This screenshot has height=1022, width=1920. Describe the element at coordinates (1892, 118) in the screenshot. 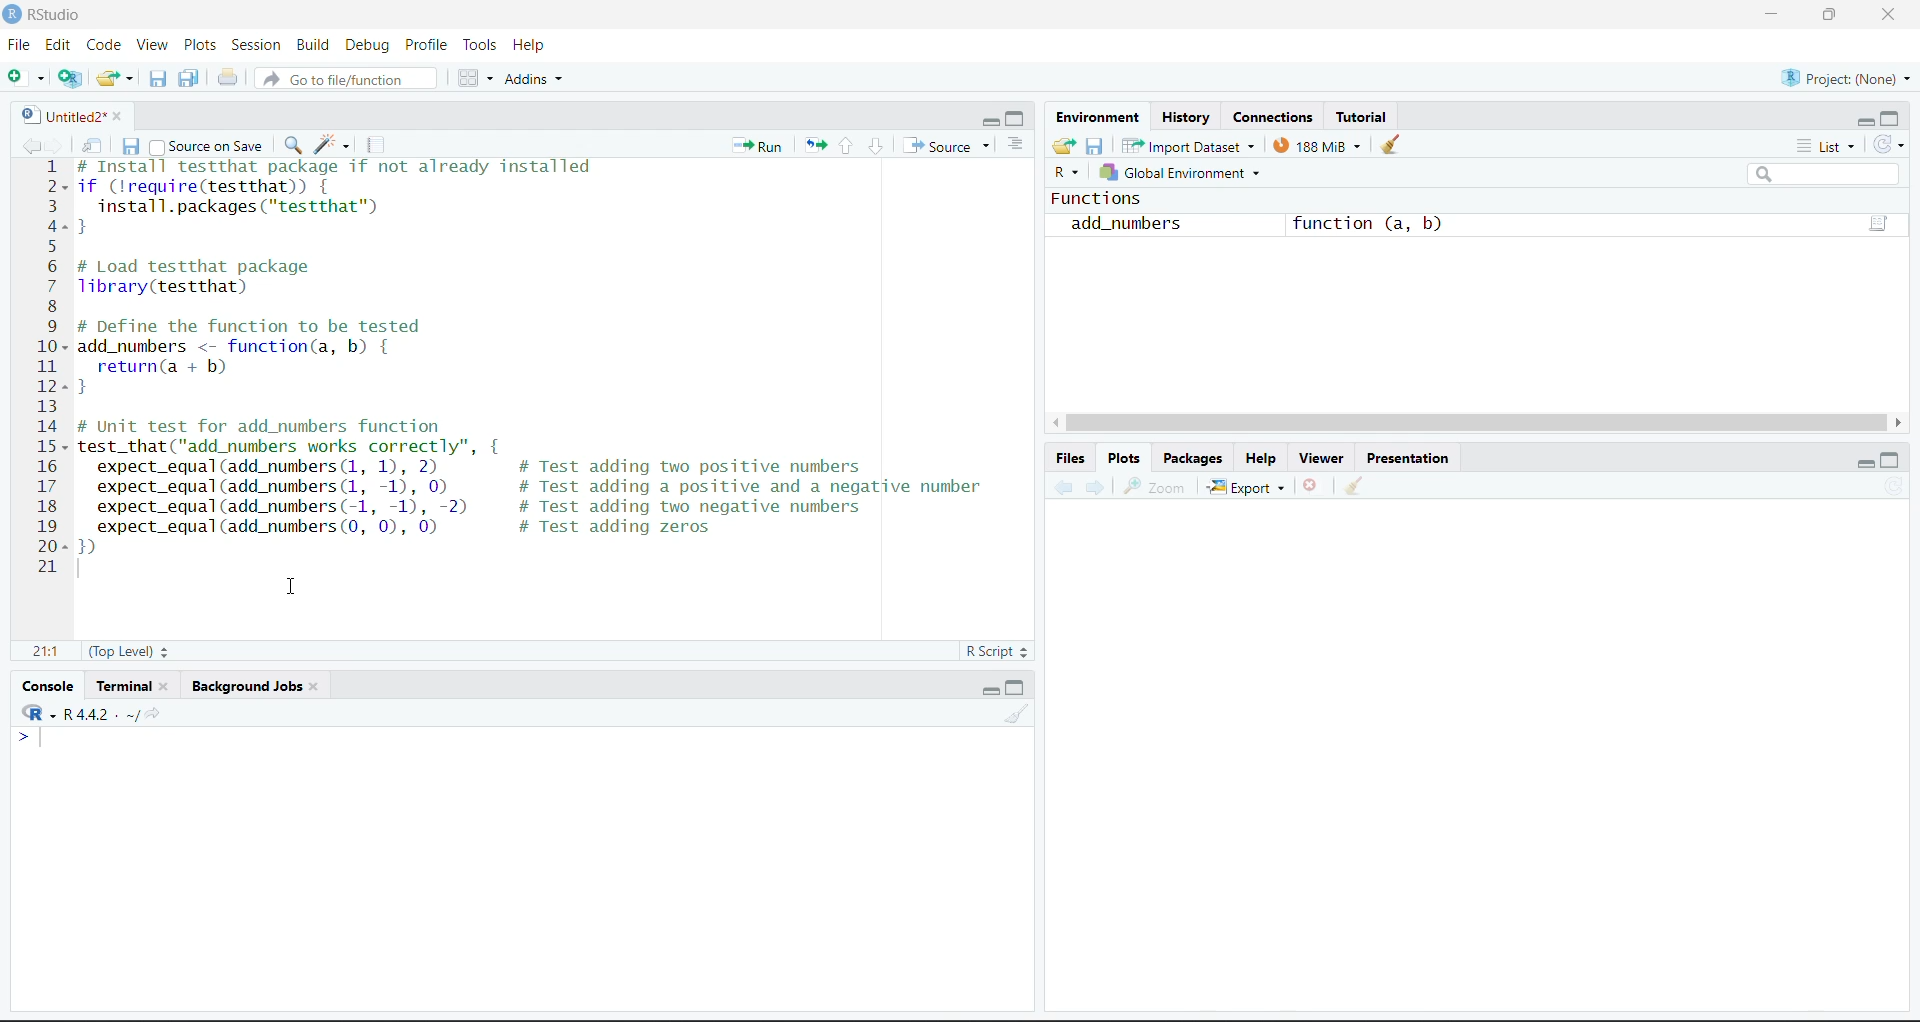

I see `maximize` at that location.